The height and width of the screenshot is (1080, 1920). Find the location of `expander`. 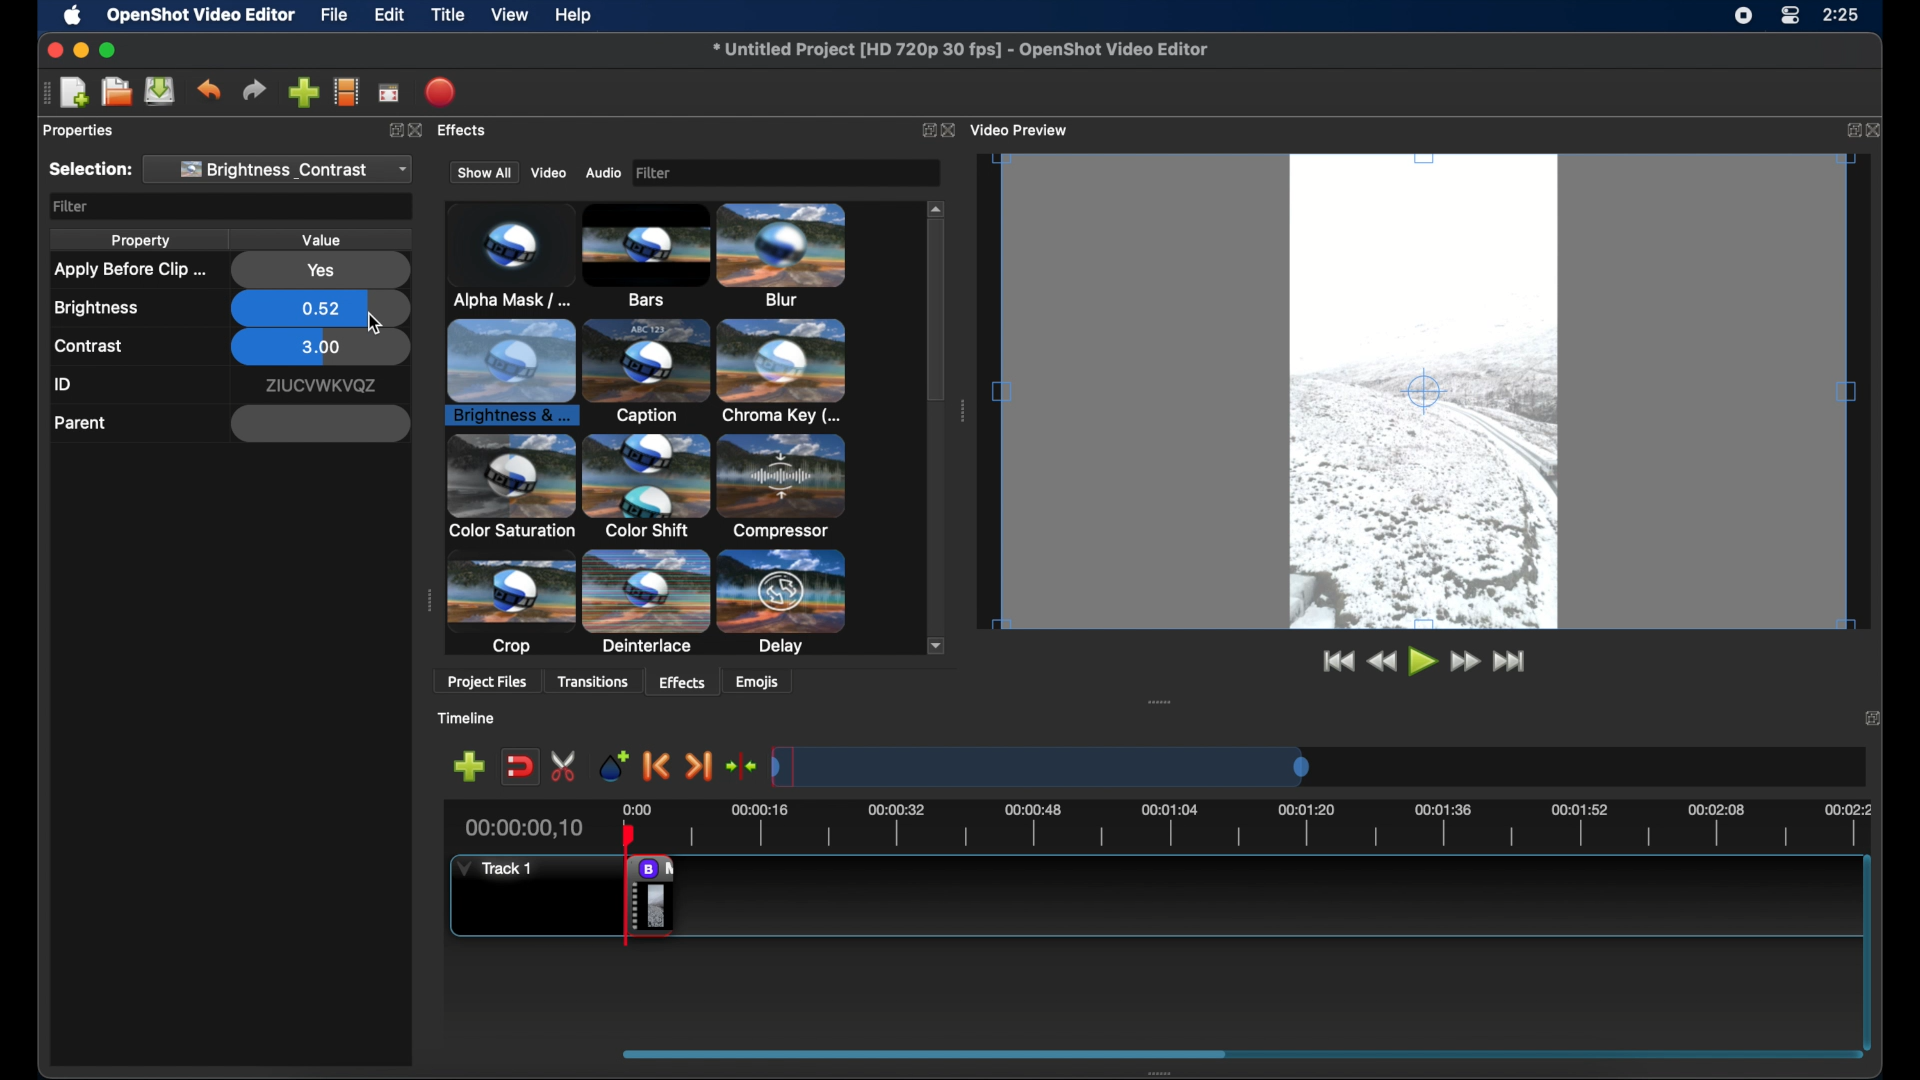

expander is located at coordinates (647, 606).